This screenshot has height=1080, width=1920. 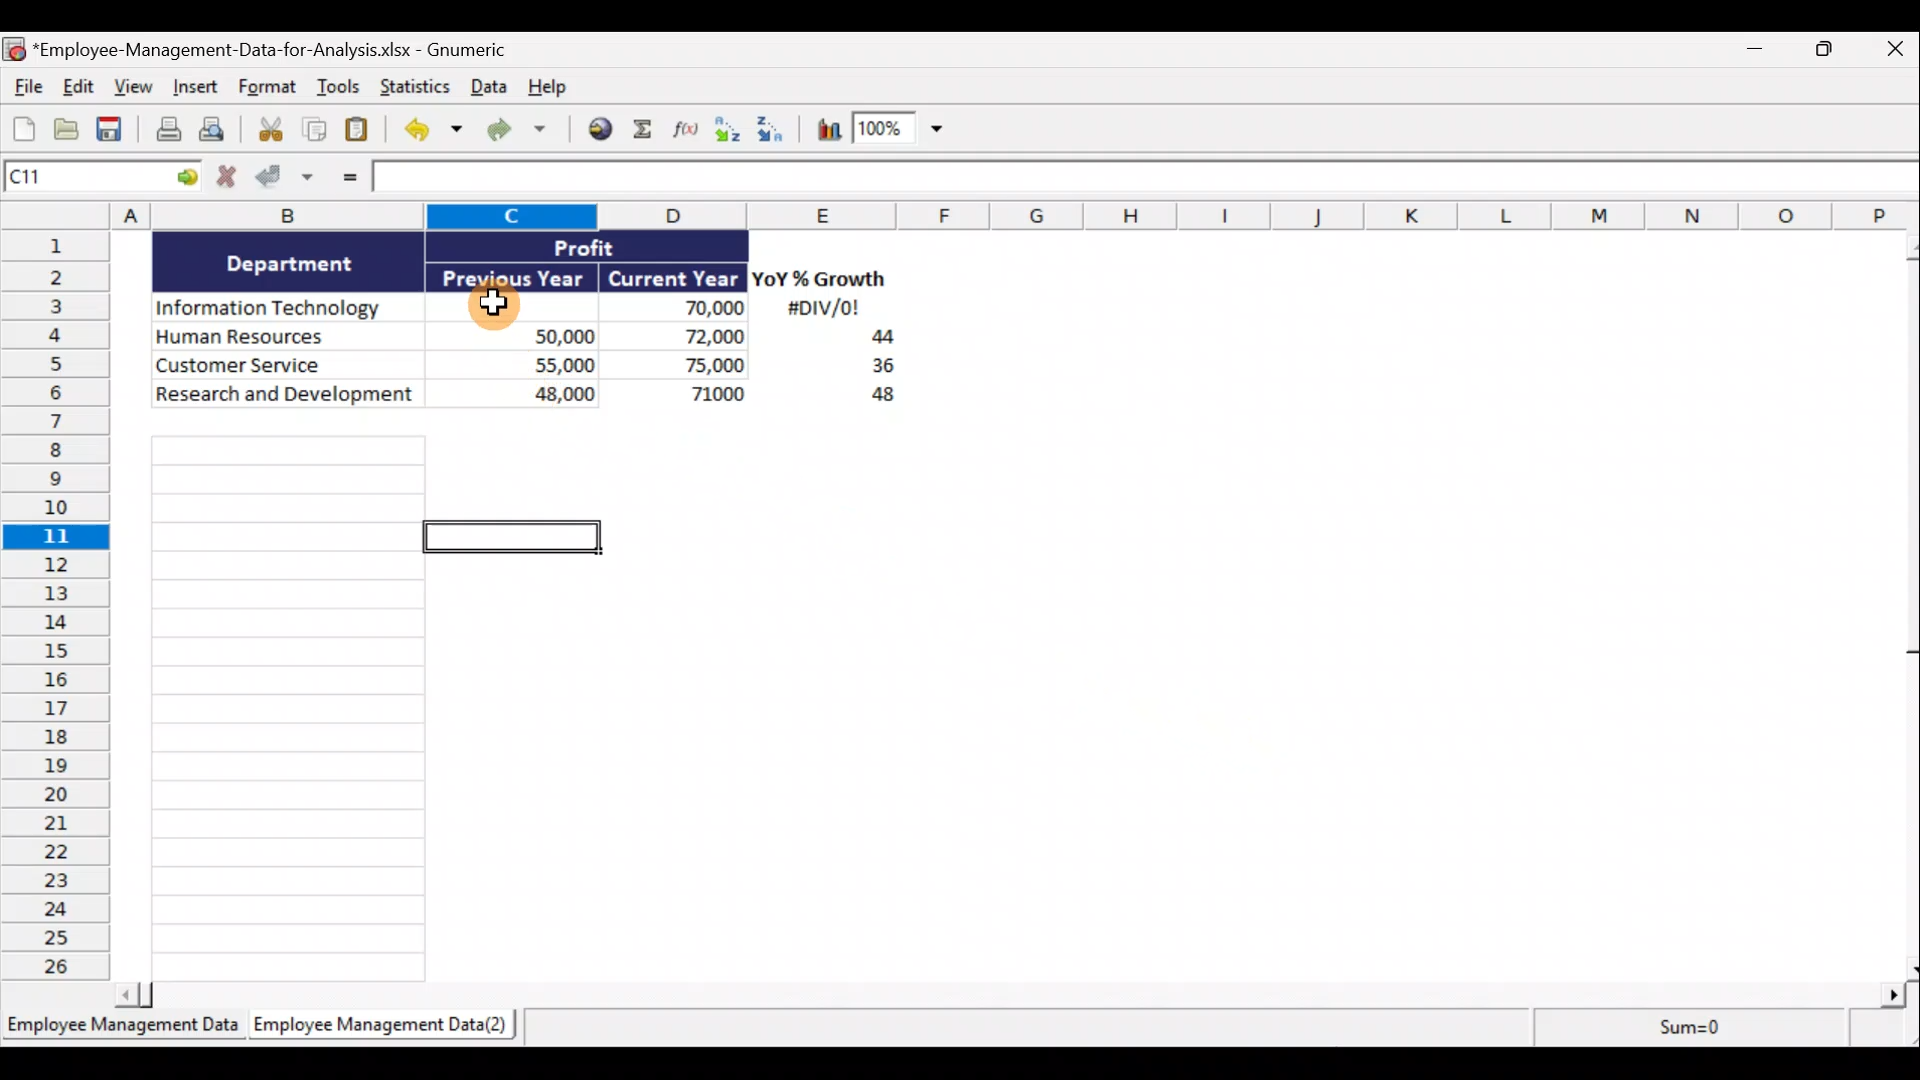 I want to click on Scroll bar, so click(x=1903, y=603).